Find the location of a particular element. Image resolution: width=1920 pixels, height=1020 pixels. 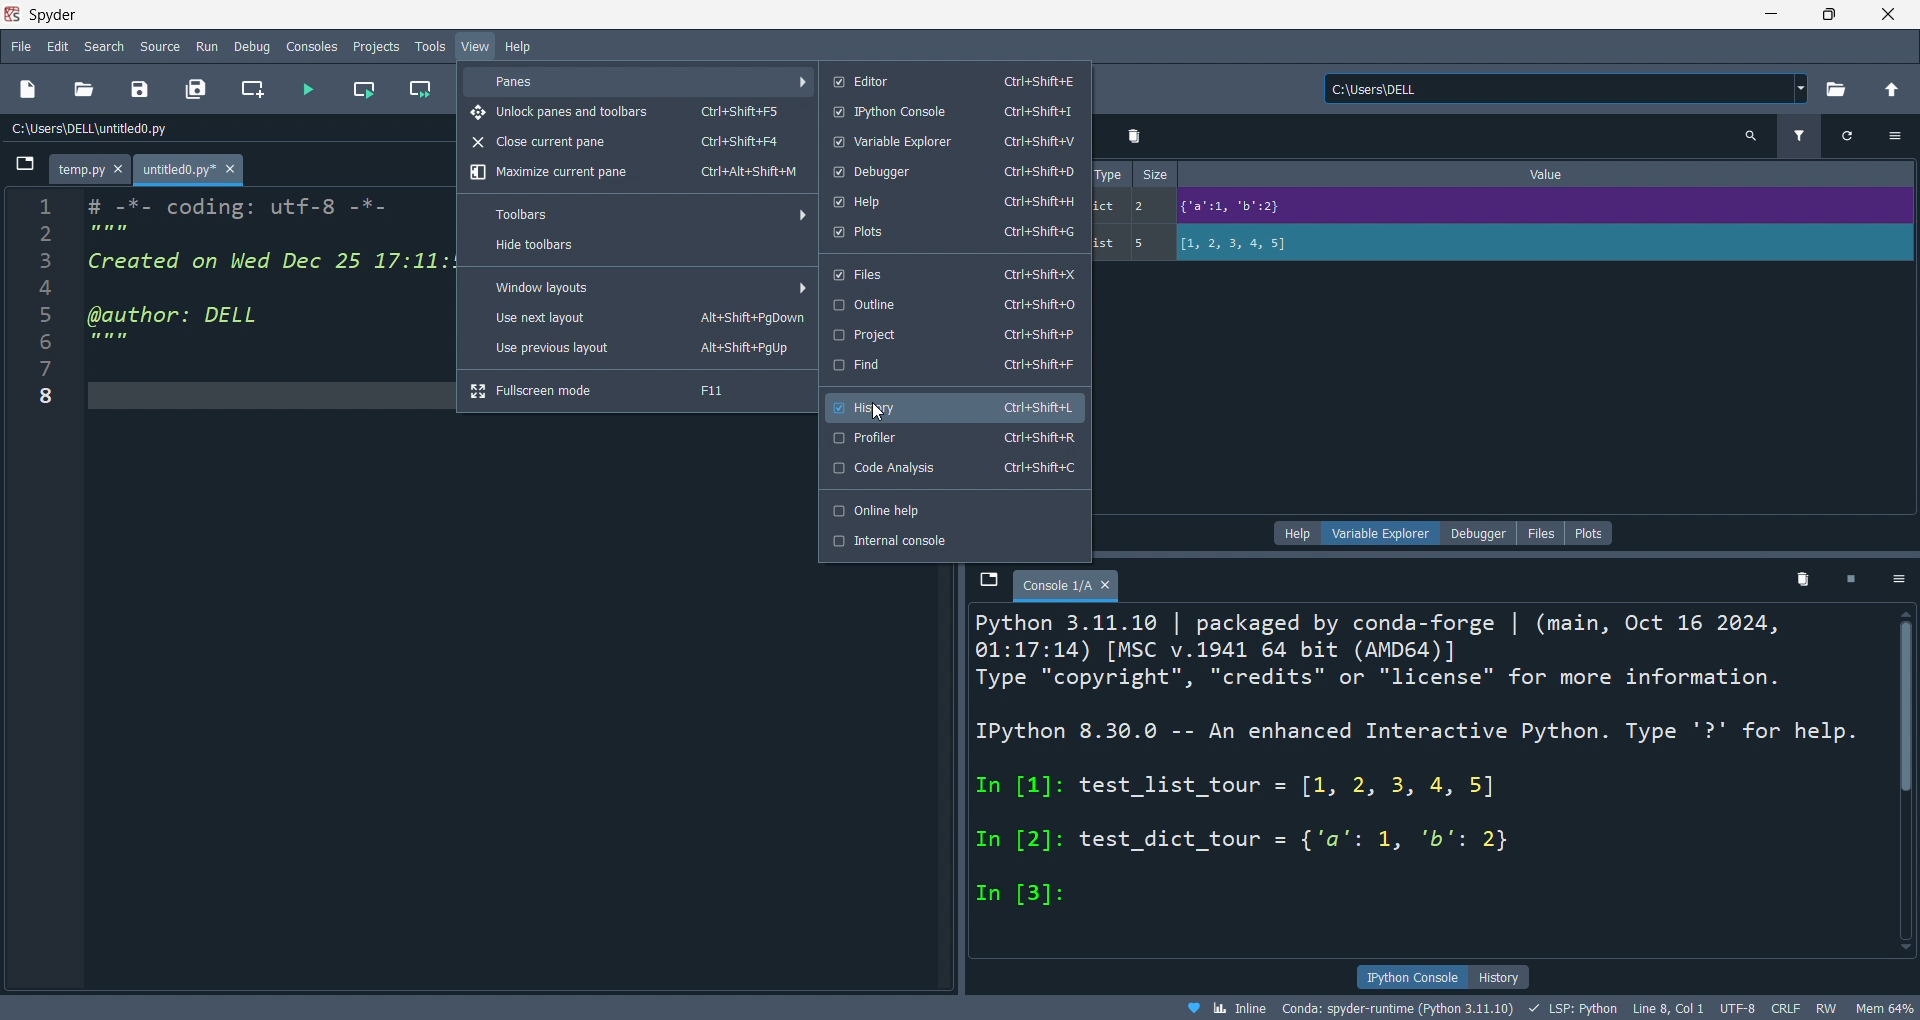

debugger is located at coordinates (951, 172).